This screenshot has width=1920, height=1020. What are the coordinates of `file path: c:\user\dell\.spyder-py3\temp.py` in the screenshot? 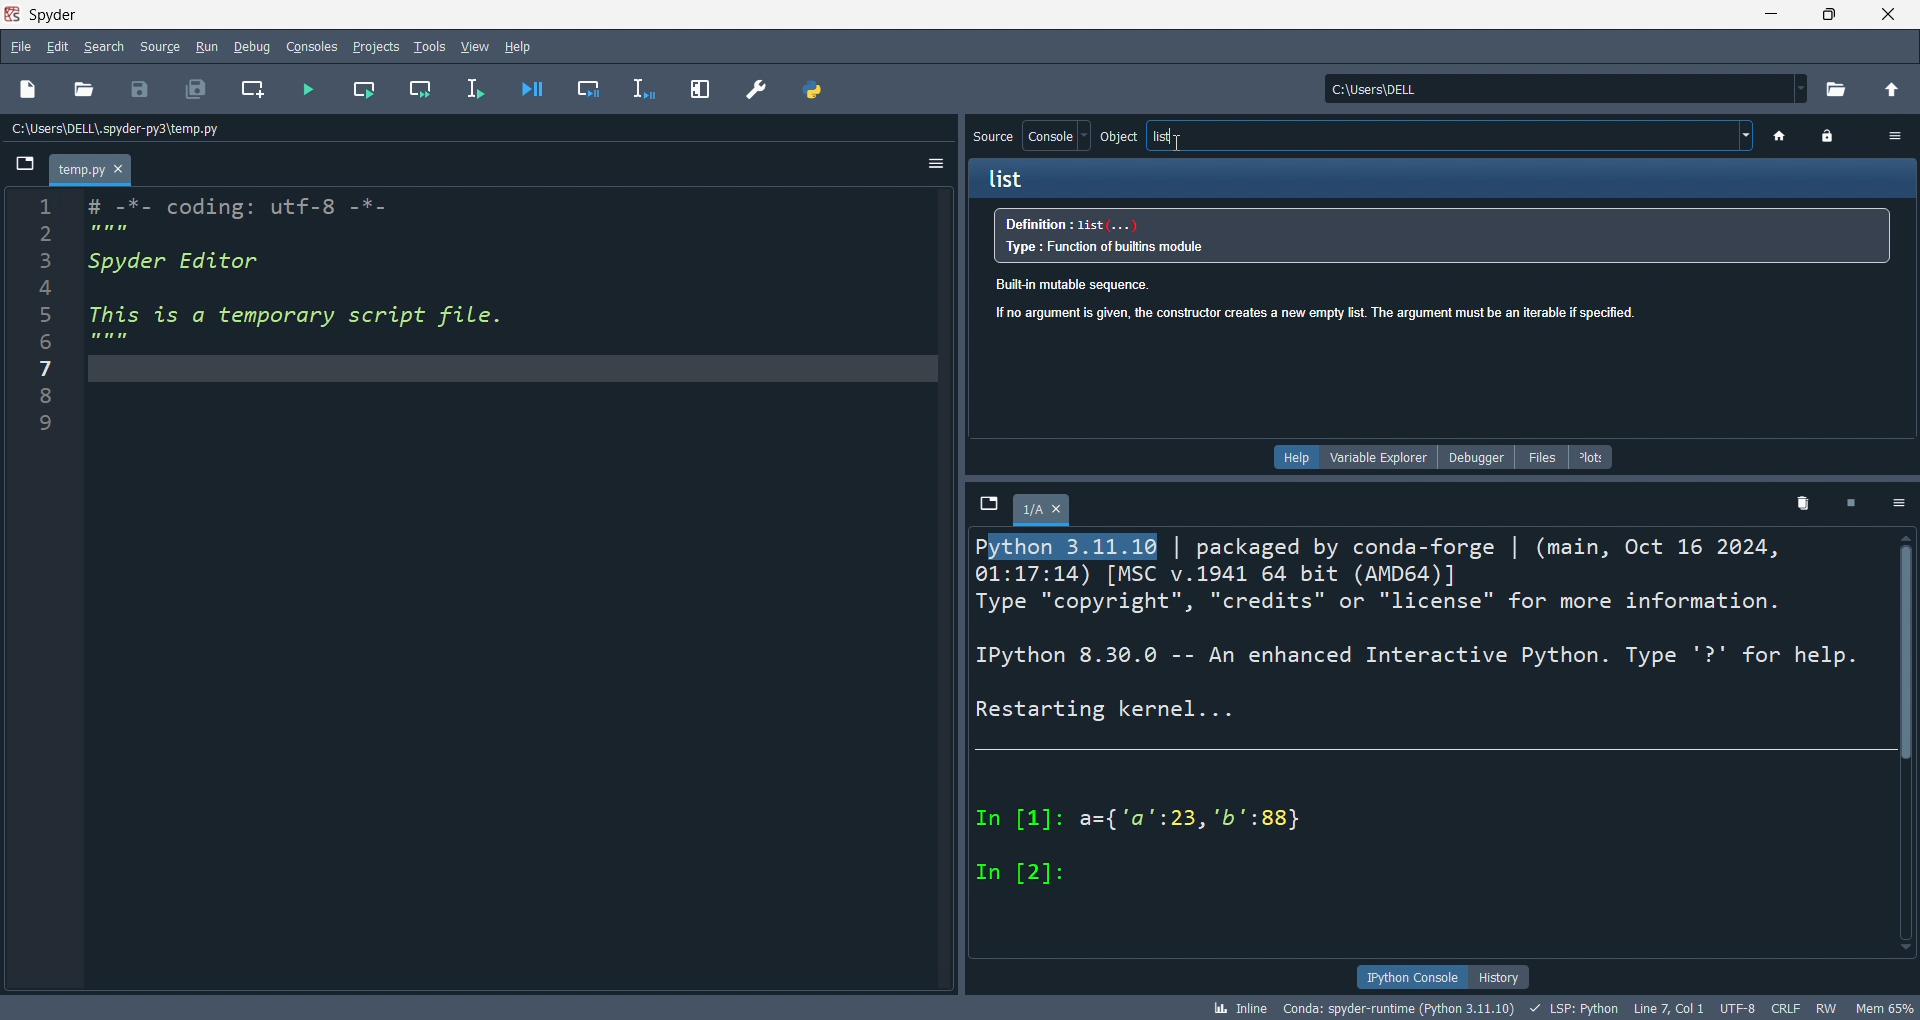 It's located at (256, 131).